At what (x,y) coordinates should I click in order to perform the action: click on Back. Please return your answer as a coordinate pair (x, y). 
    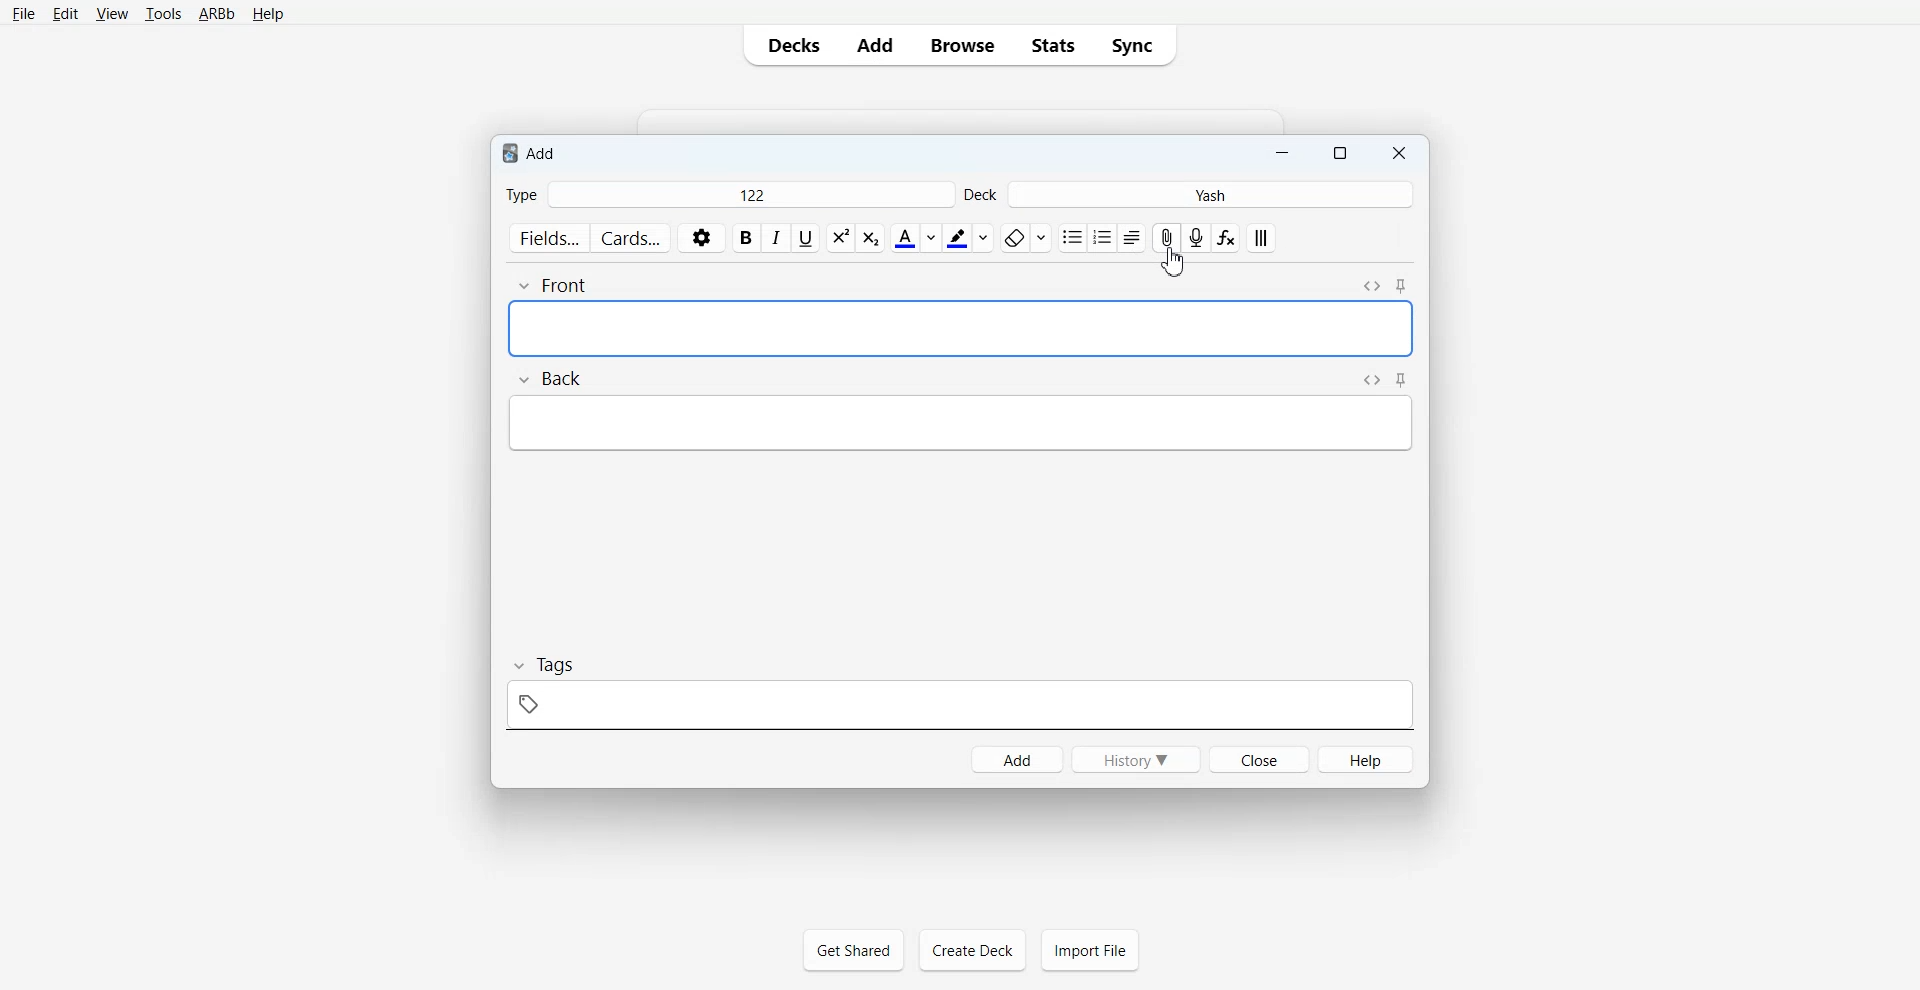
    Looking at the image, I should click on (879, 410).